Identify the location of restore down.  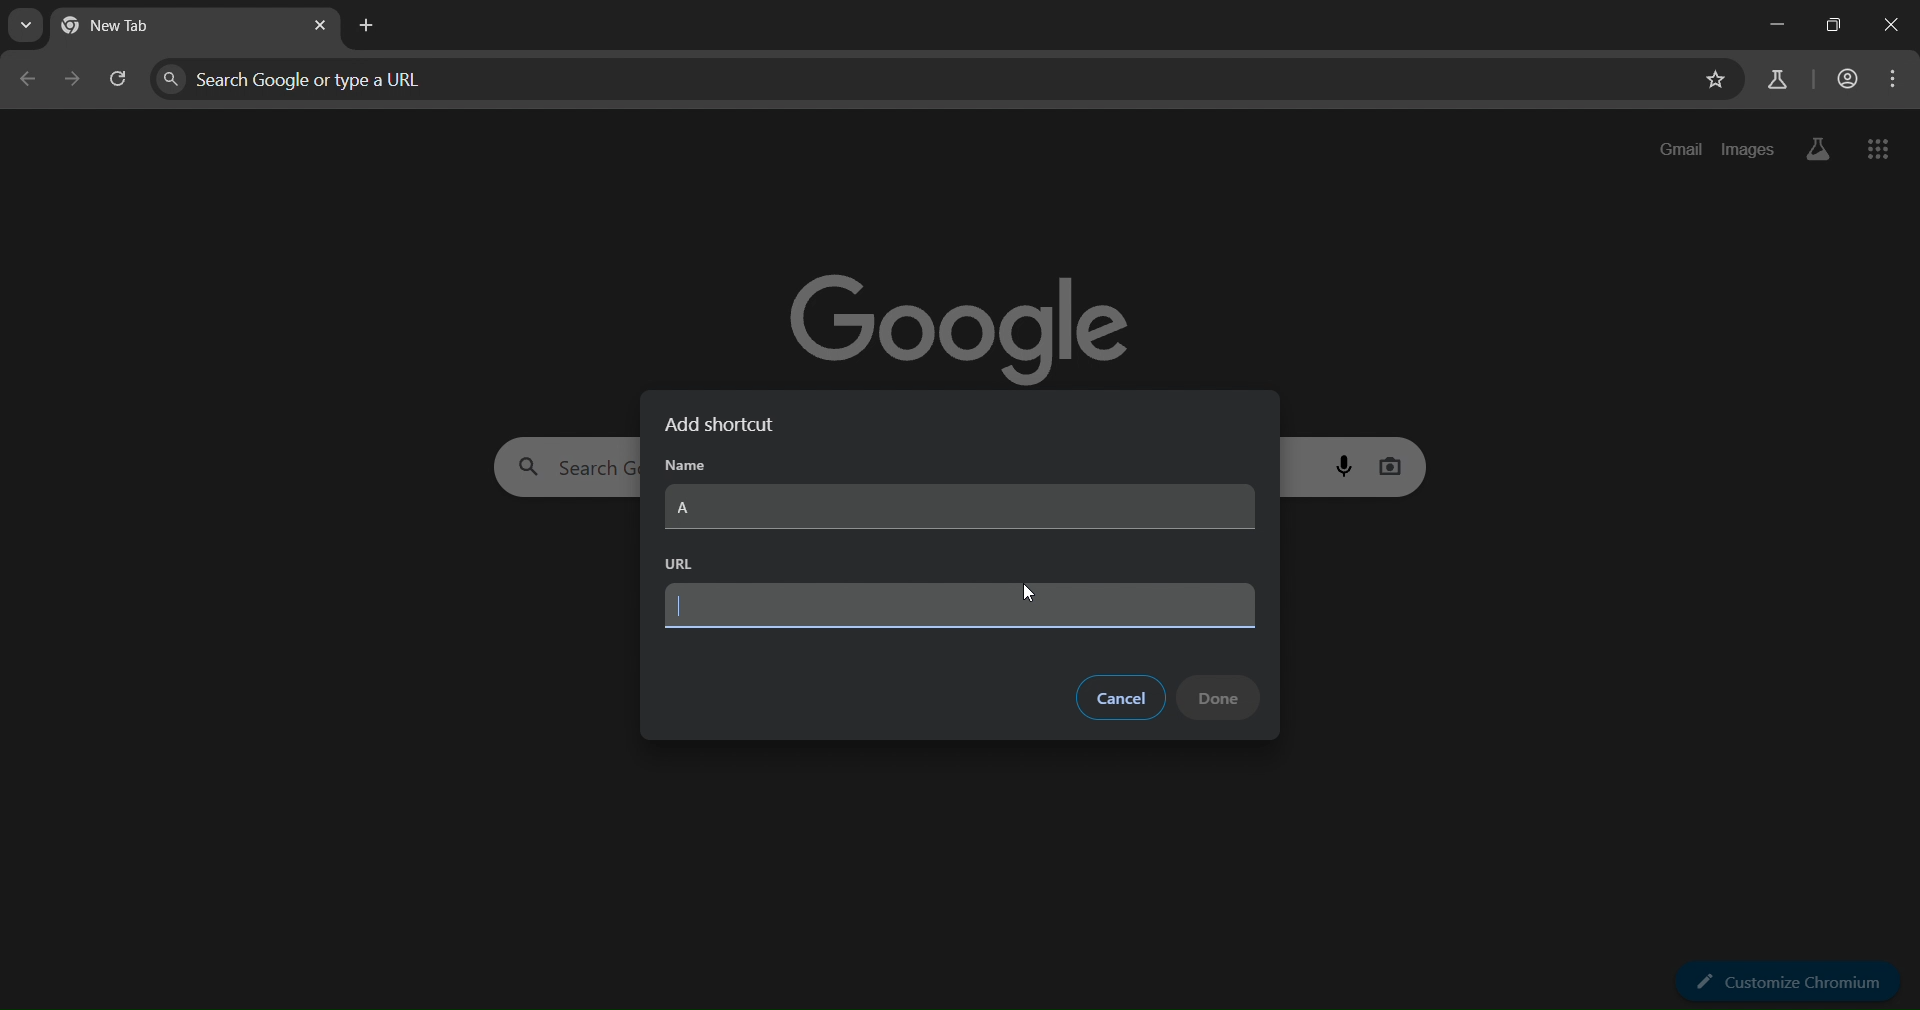
(1827, 27).